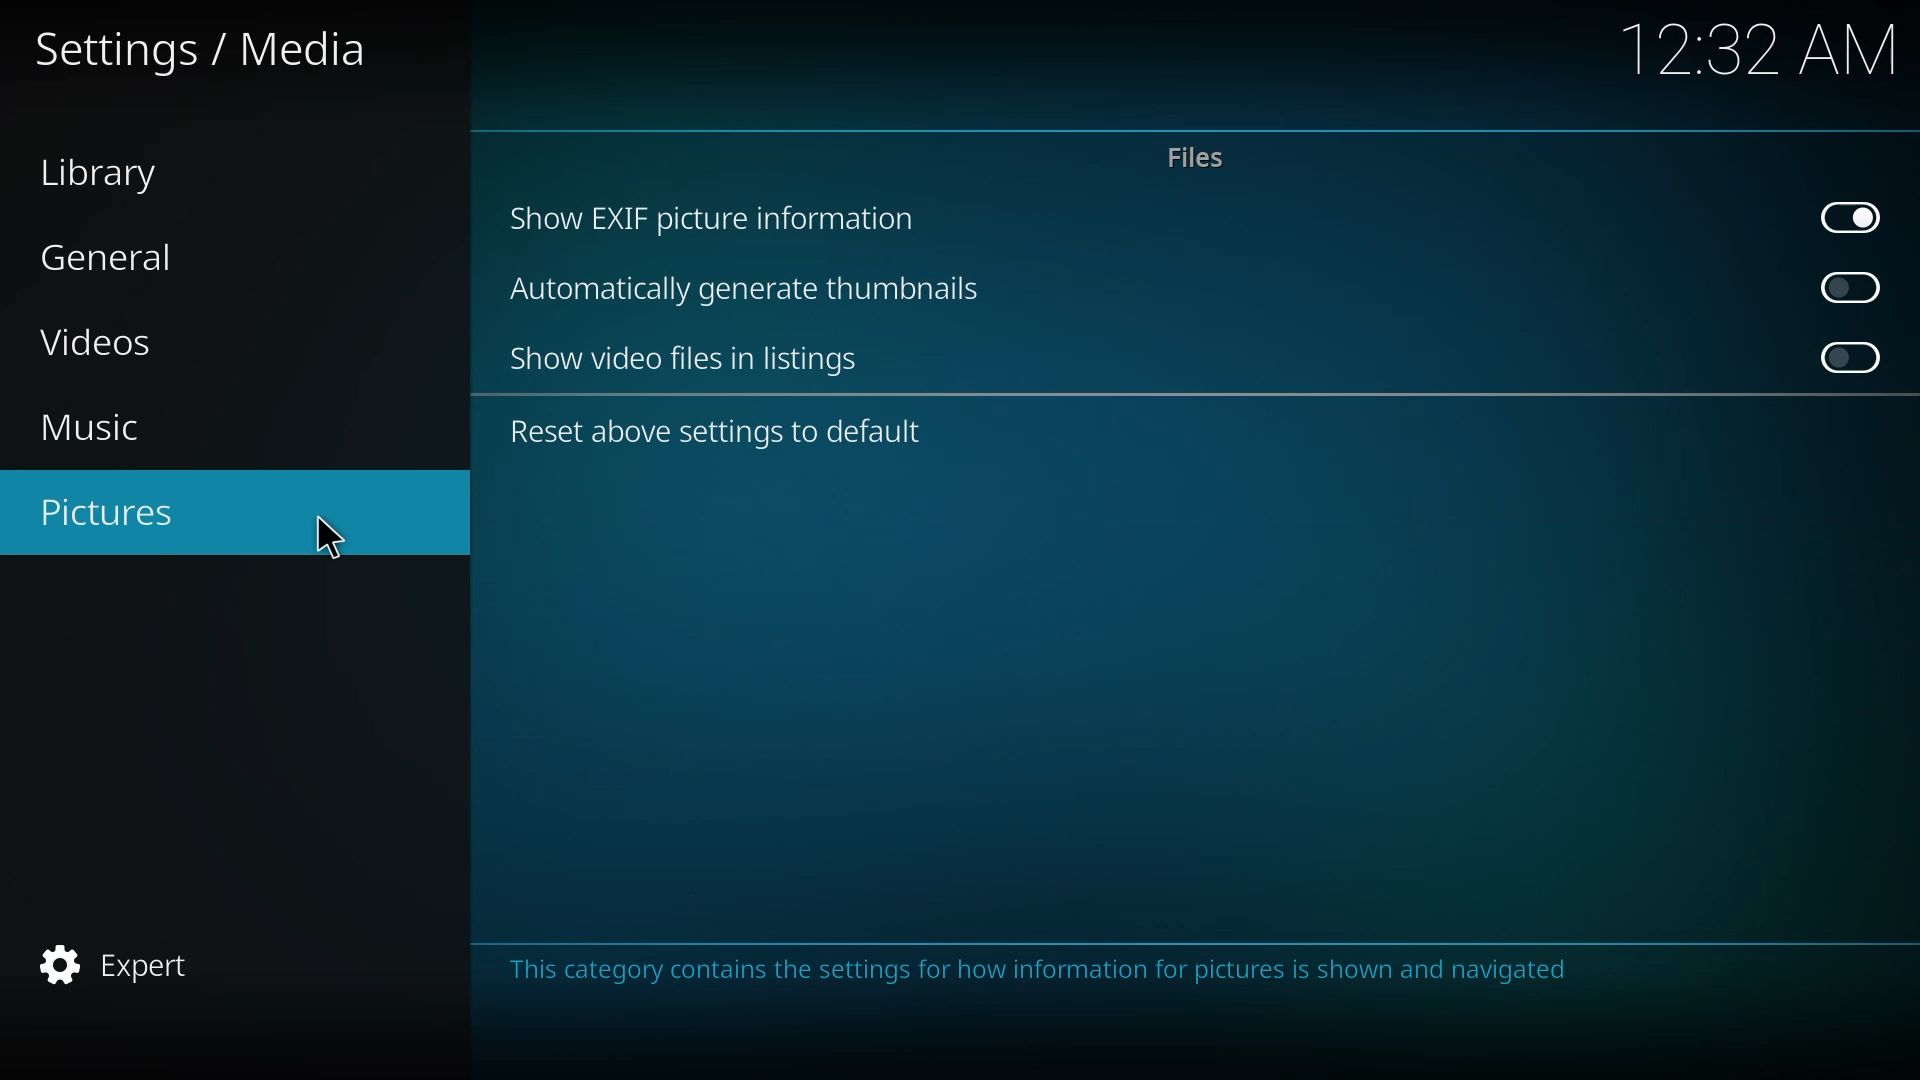 The height and width of the screenshot is (1080, 1920). What do you see at coordinates (133, 961) in the screenshot?
I see `expert` at bounding box center [133, 961].